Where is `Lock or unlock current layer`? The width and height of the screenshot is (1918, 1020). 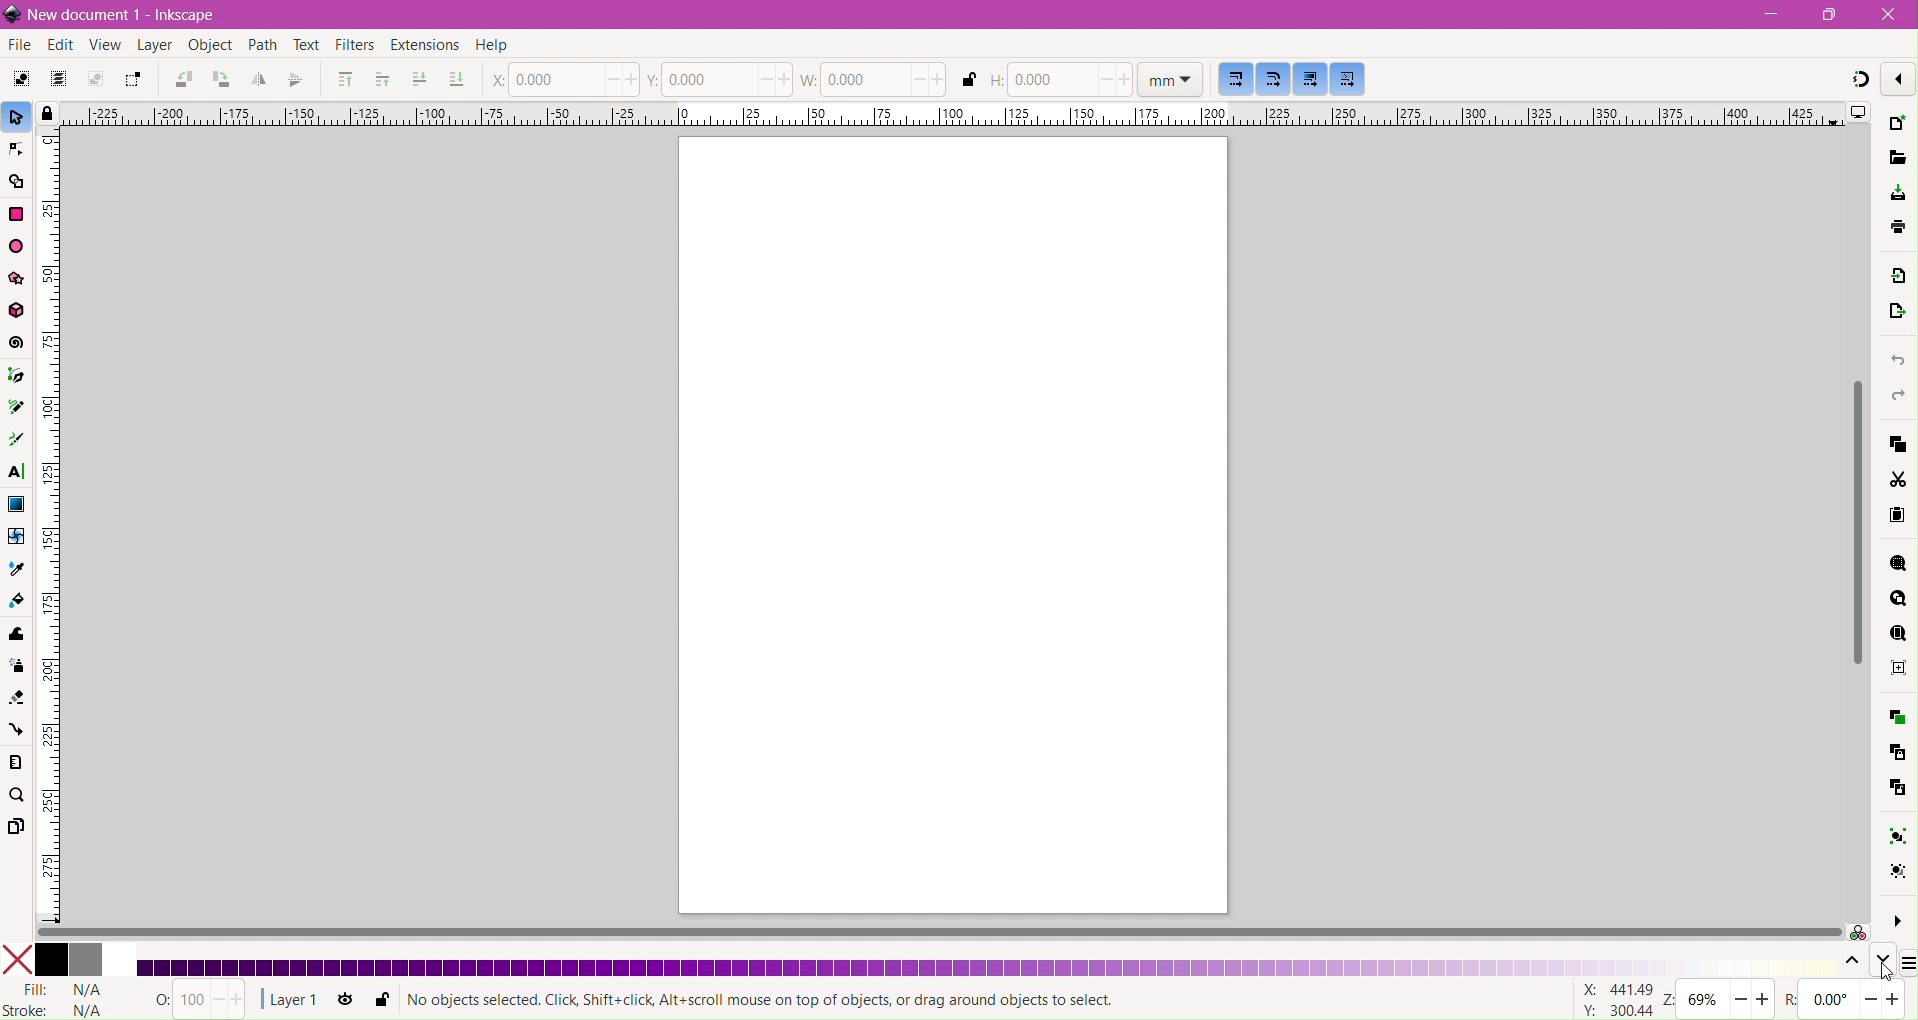
Lock or unlock current layer is located at coordinates (380, 1001).